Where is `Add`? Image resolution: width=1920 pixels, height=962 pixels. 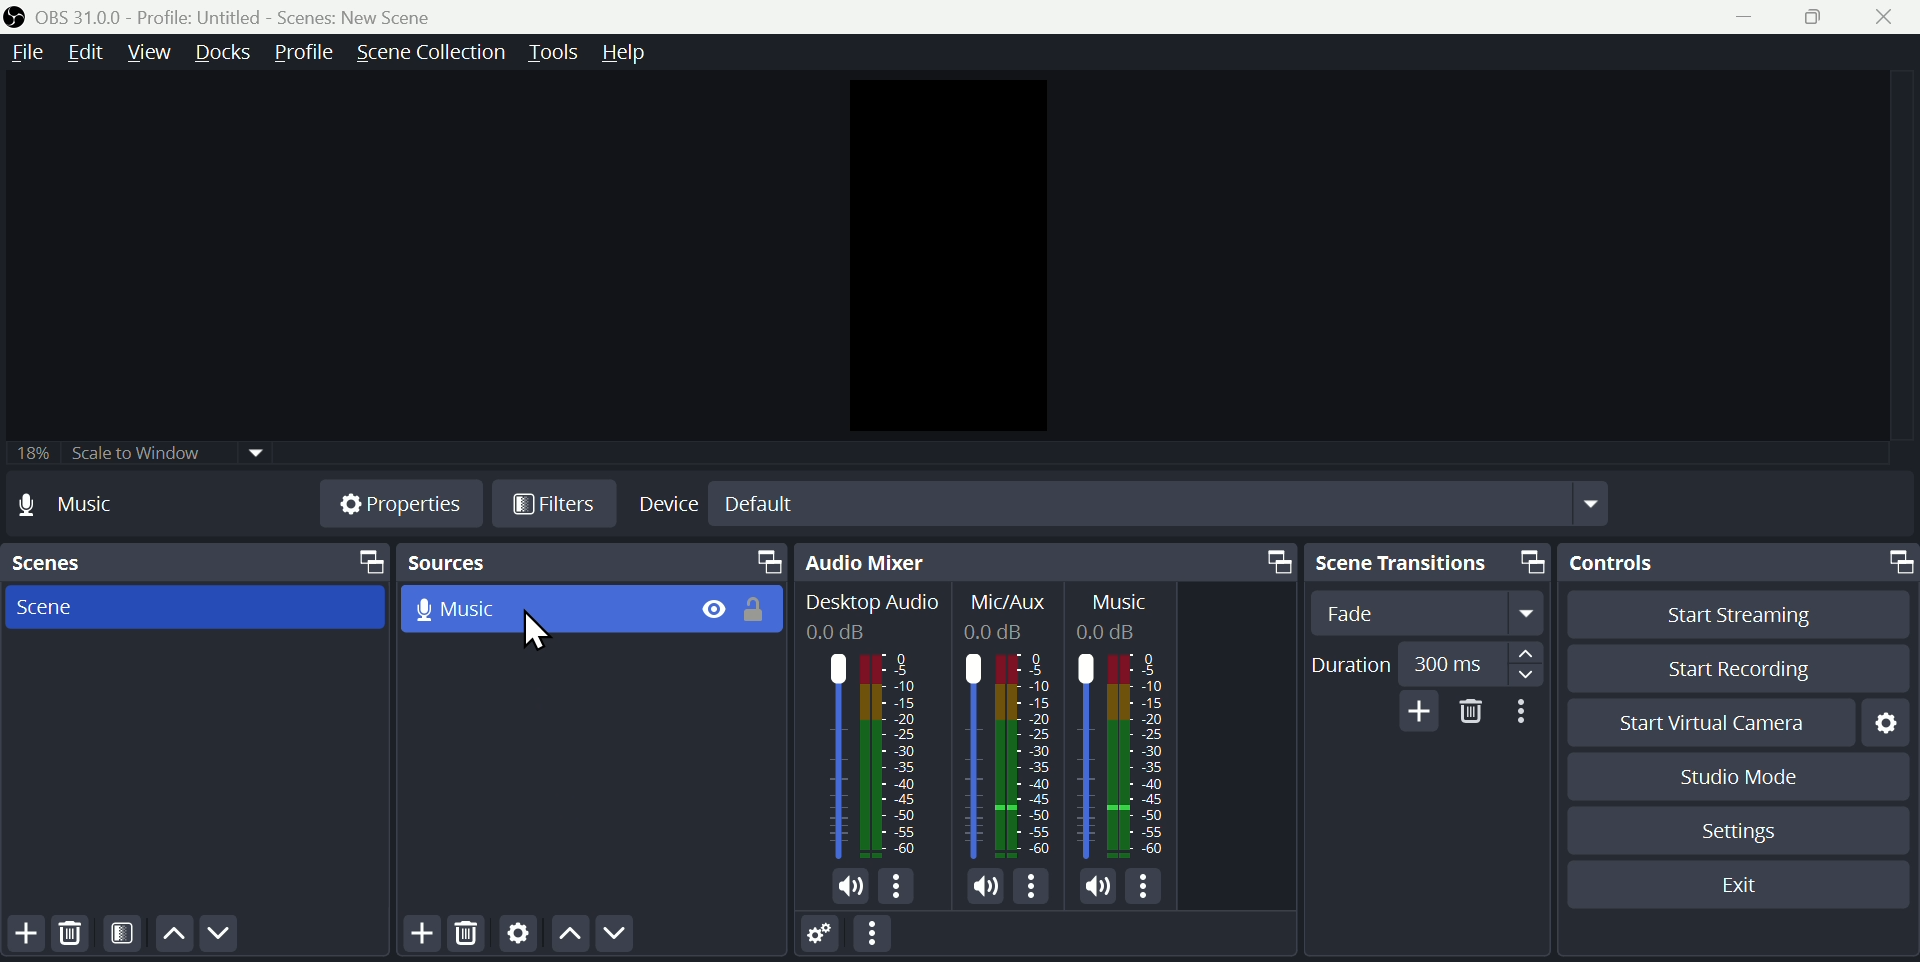
Add is located at coordinates (28, 939).